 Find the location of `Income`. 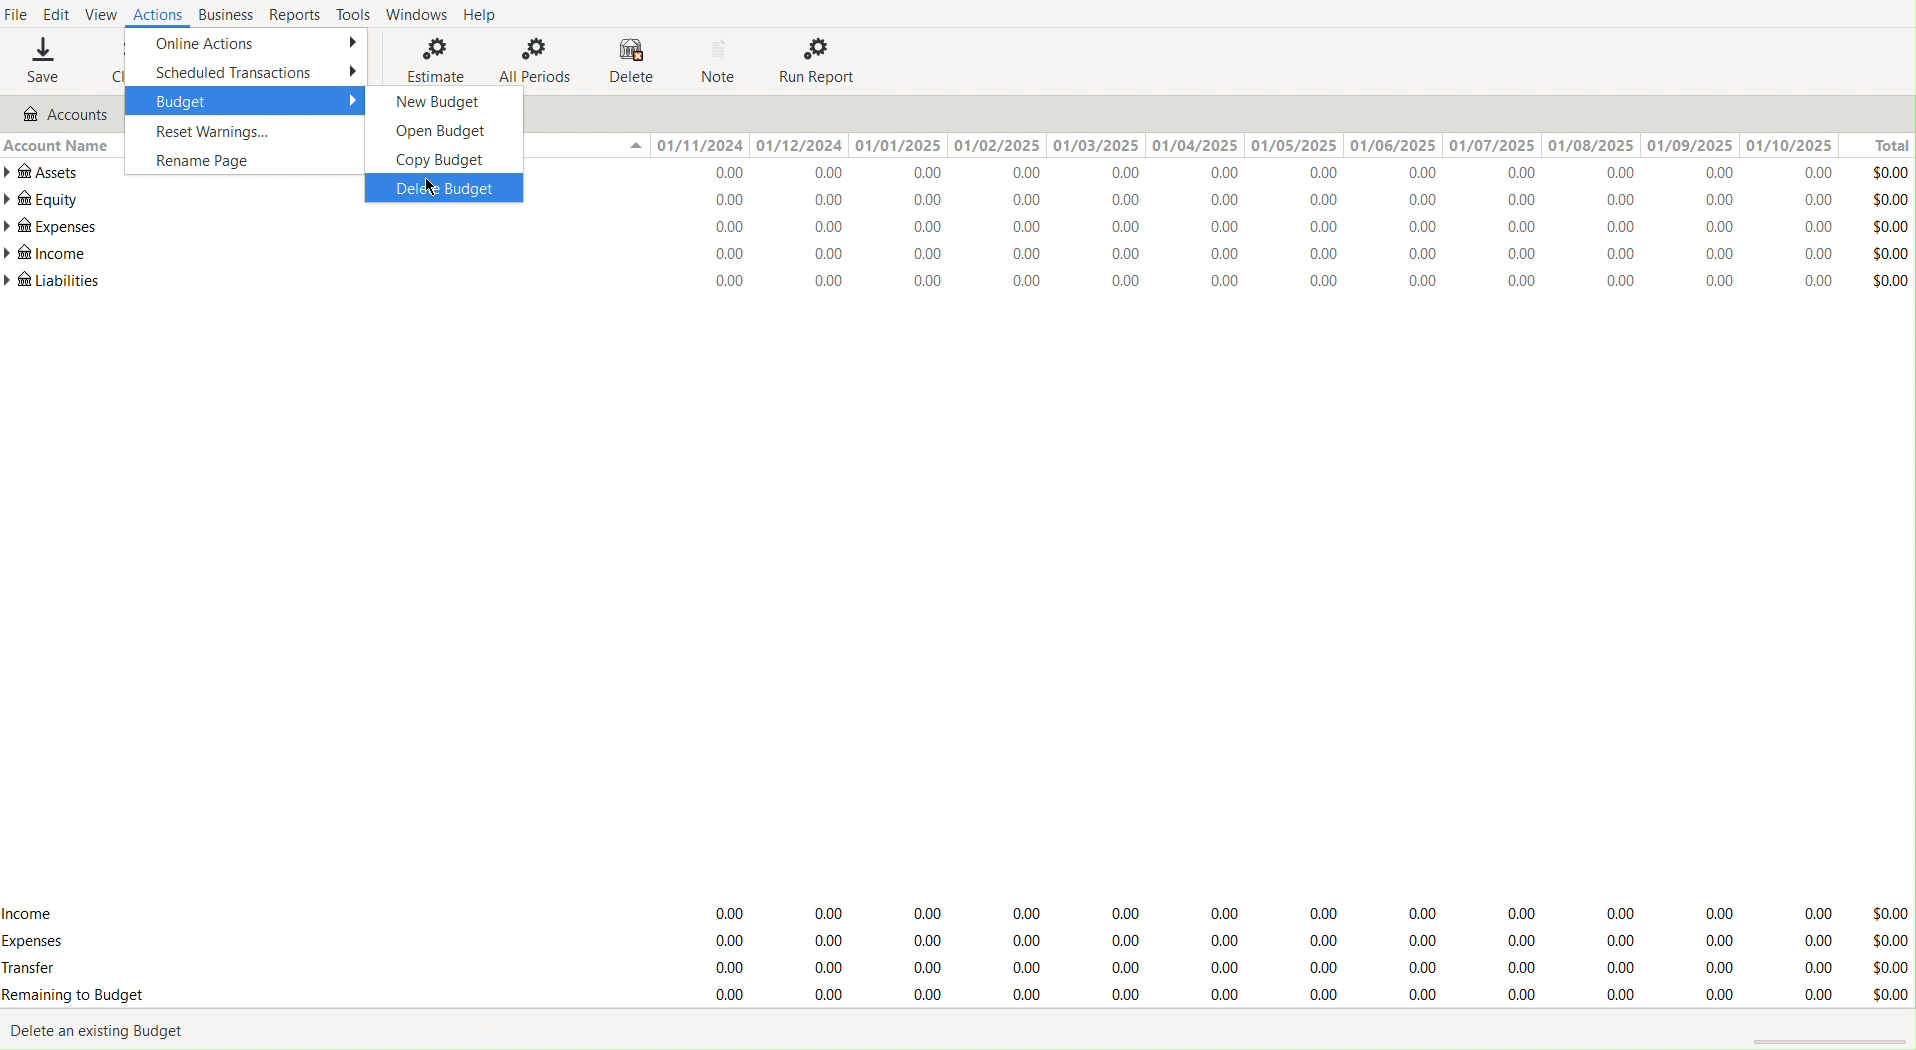

Income is located at coordinates (1272, 256).